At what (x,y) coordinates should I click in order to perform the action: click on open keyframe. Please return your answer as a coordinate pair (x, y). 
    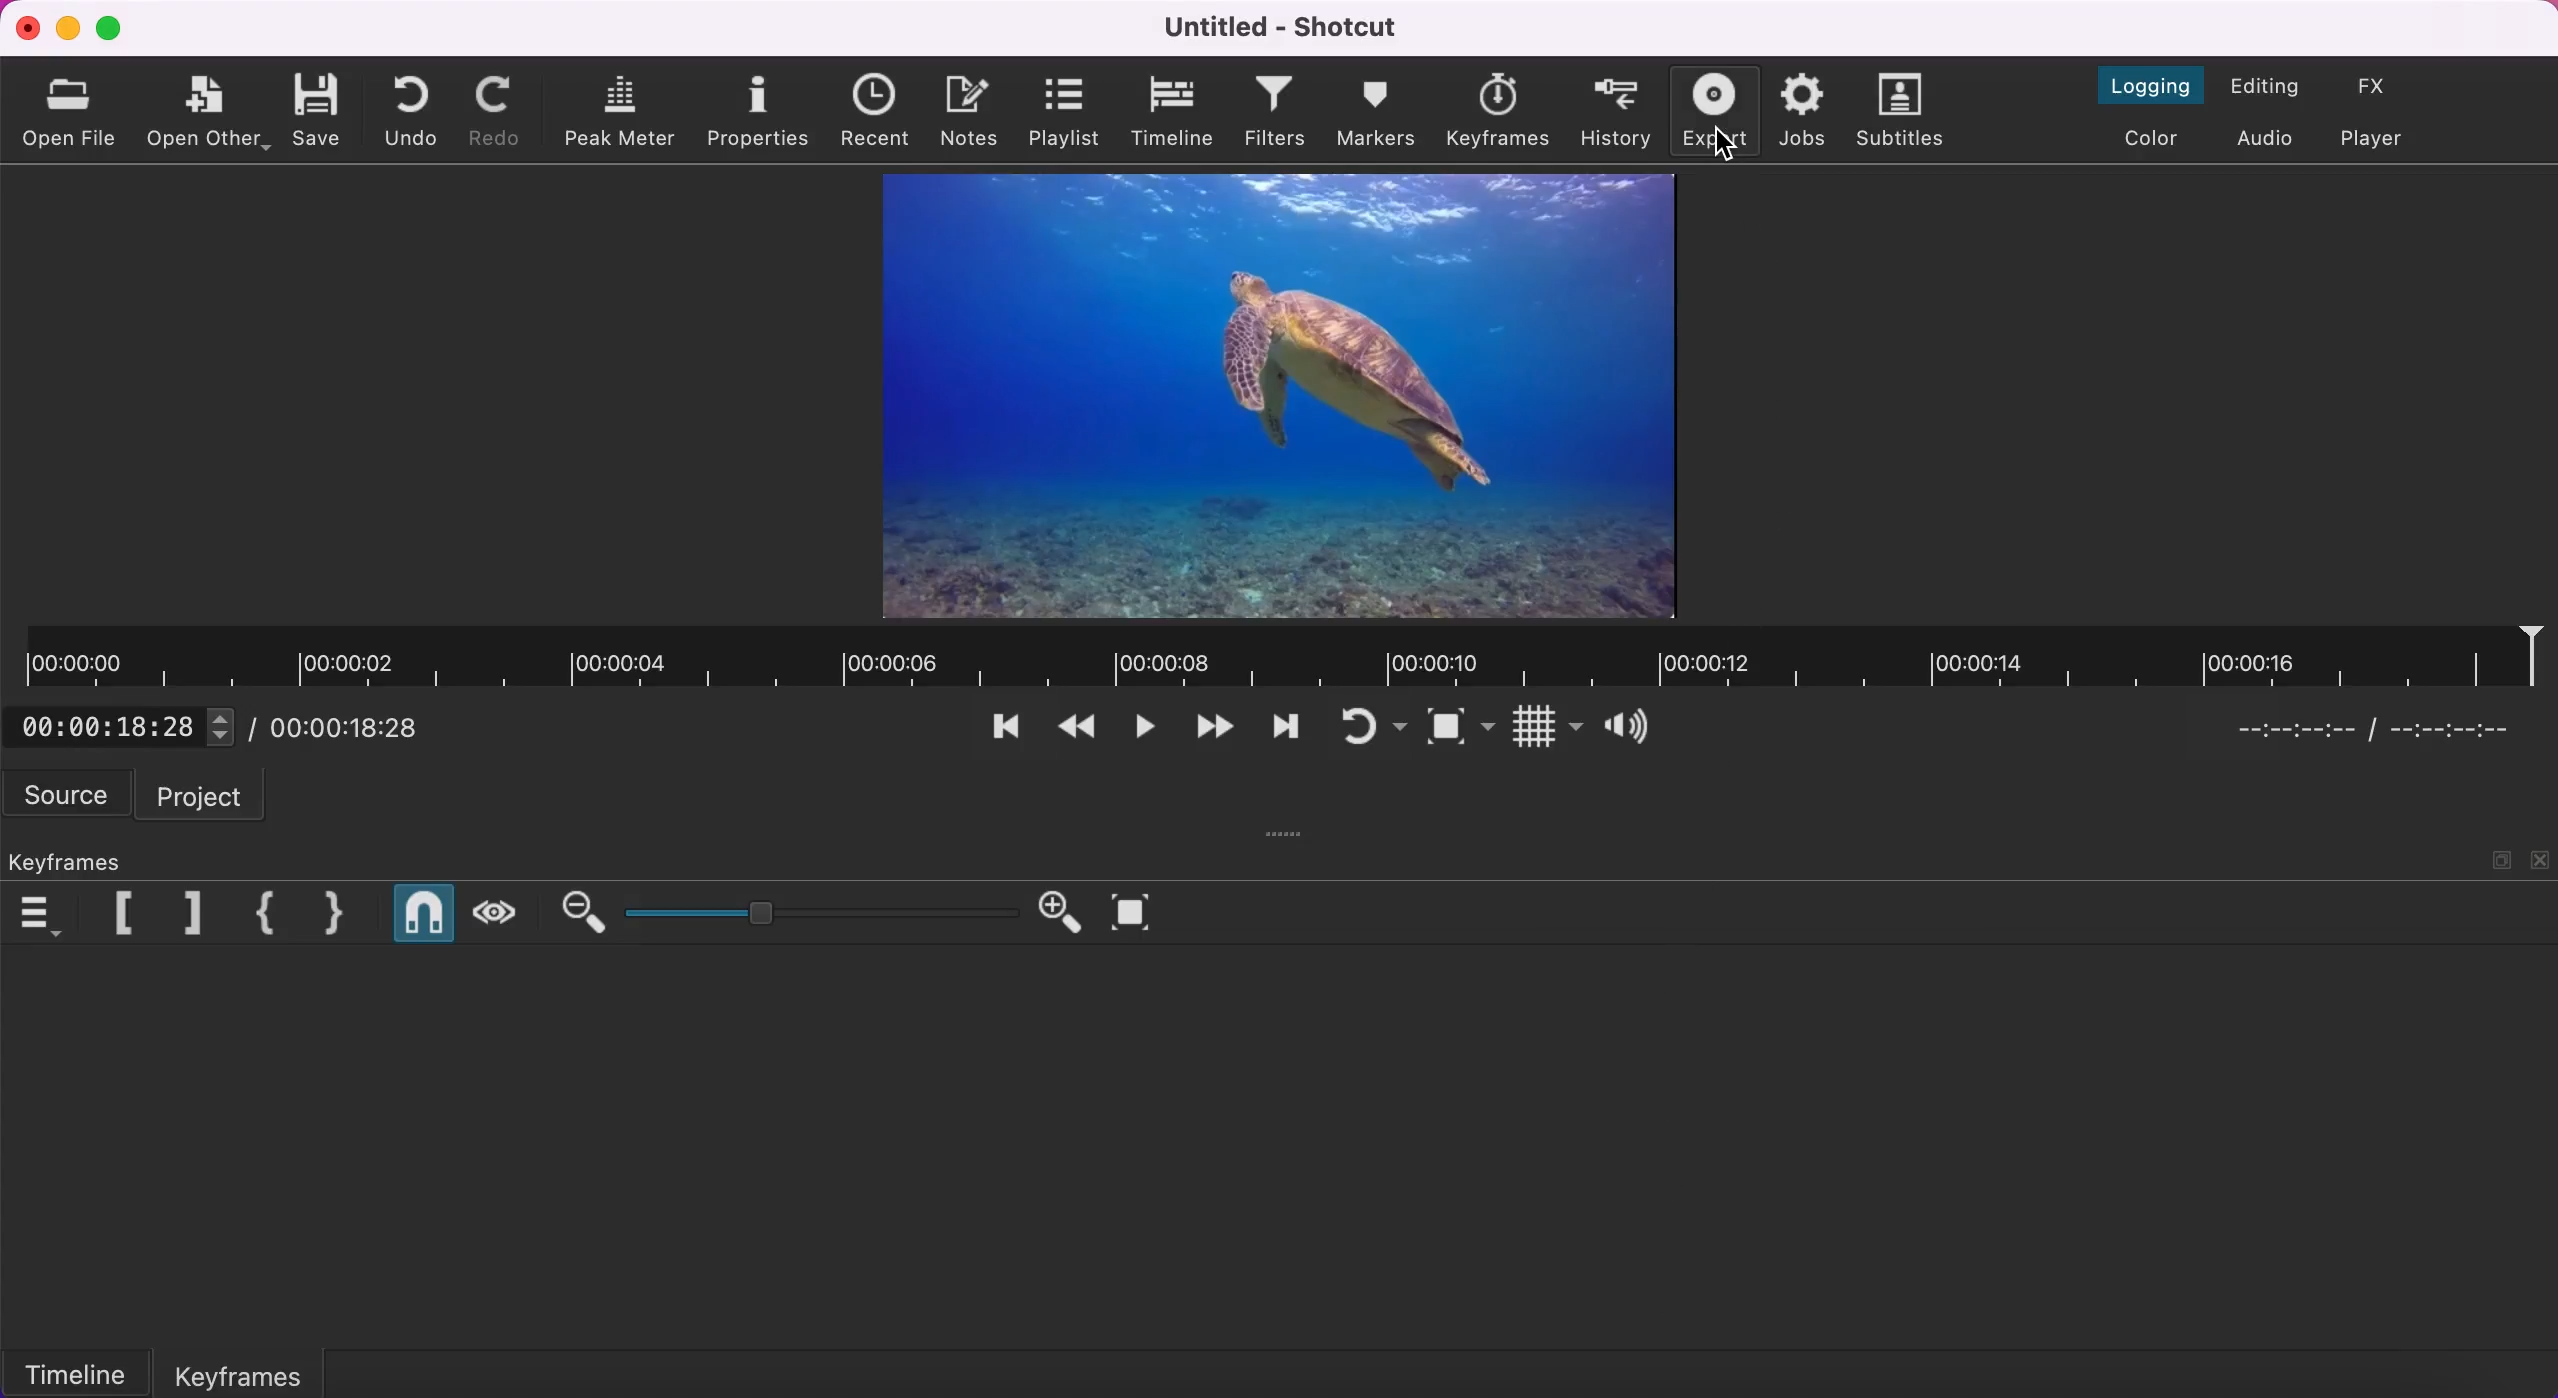
    Looking at the image, I should click on (256, 912).